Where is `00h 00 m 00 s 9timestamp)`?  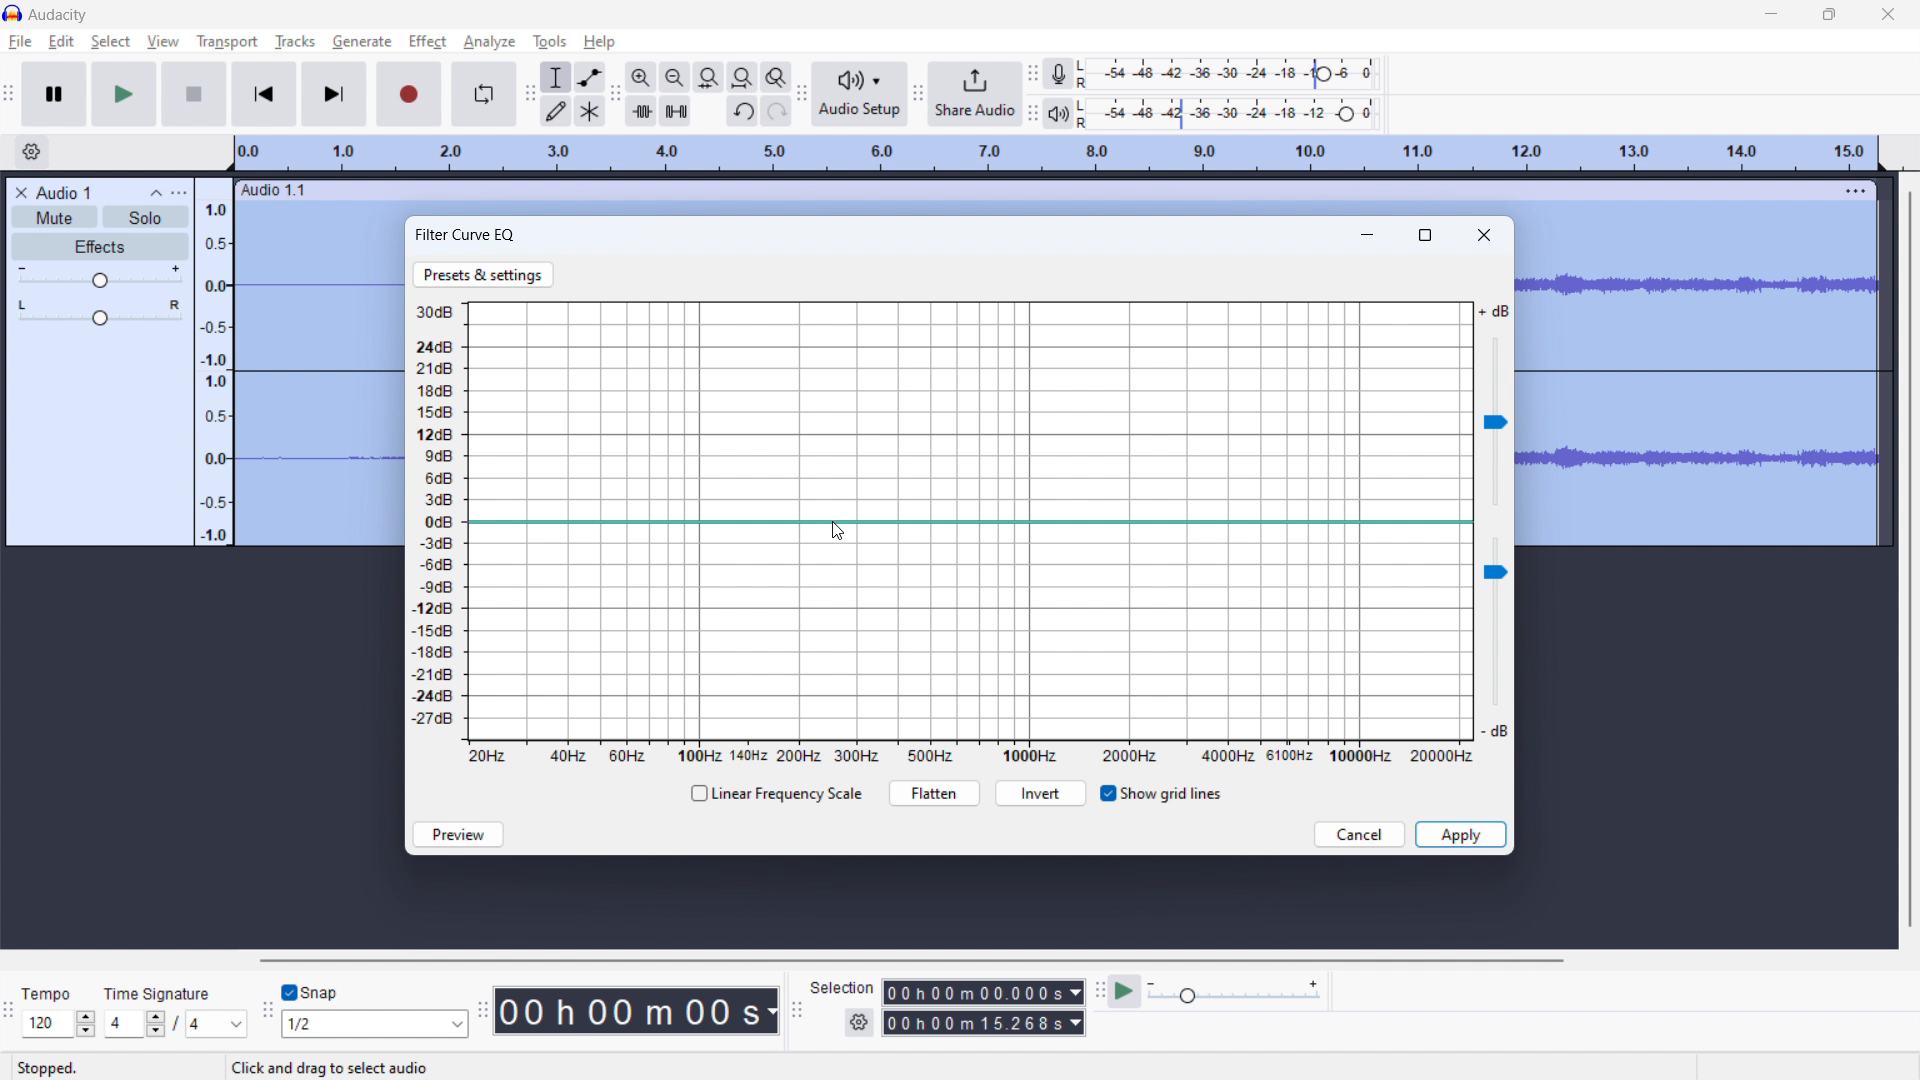
00h 00 m 00 s 9timestamp) is located at coordinates (640, 1010).